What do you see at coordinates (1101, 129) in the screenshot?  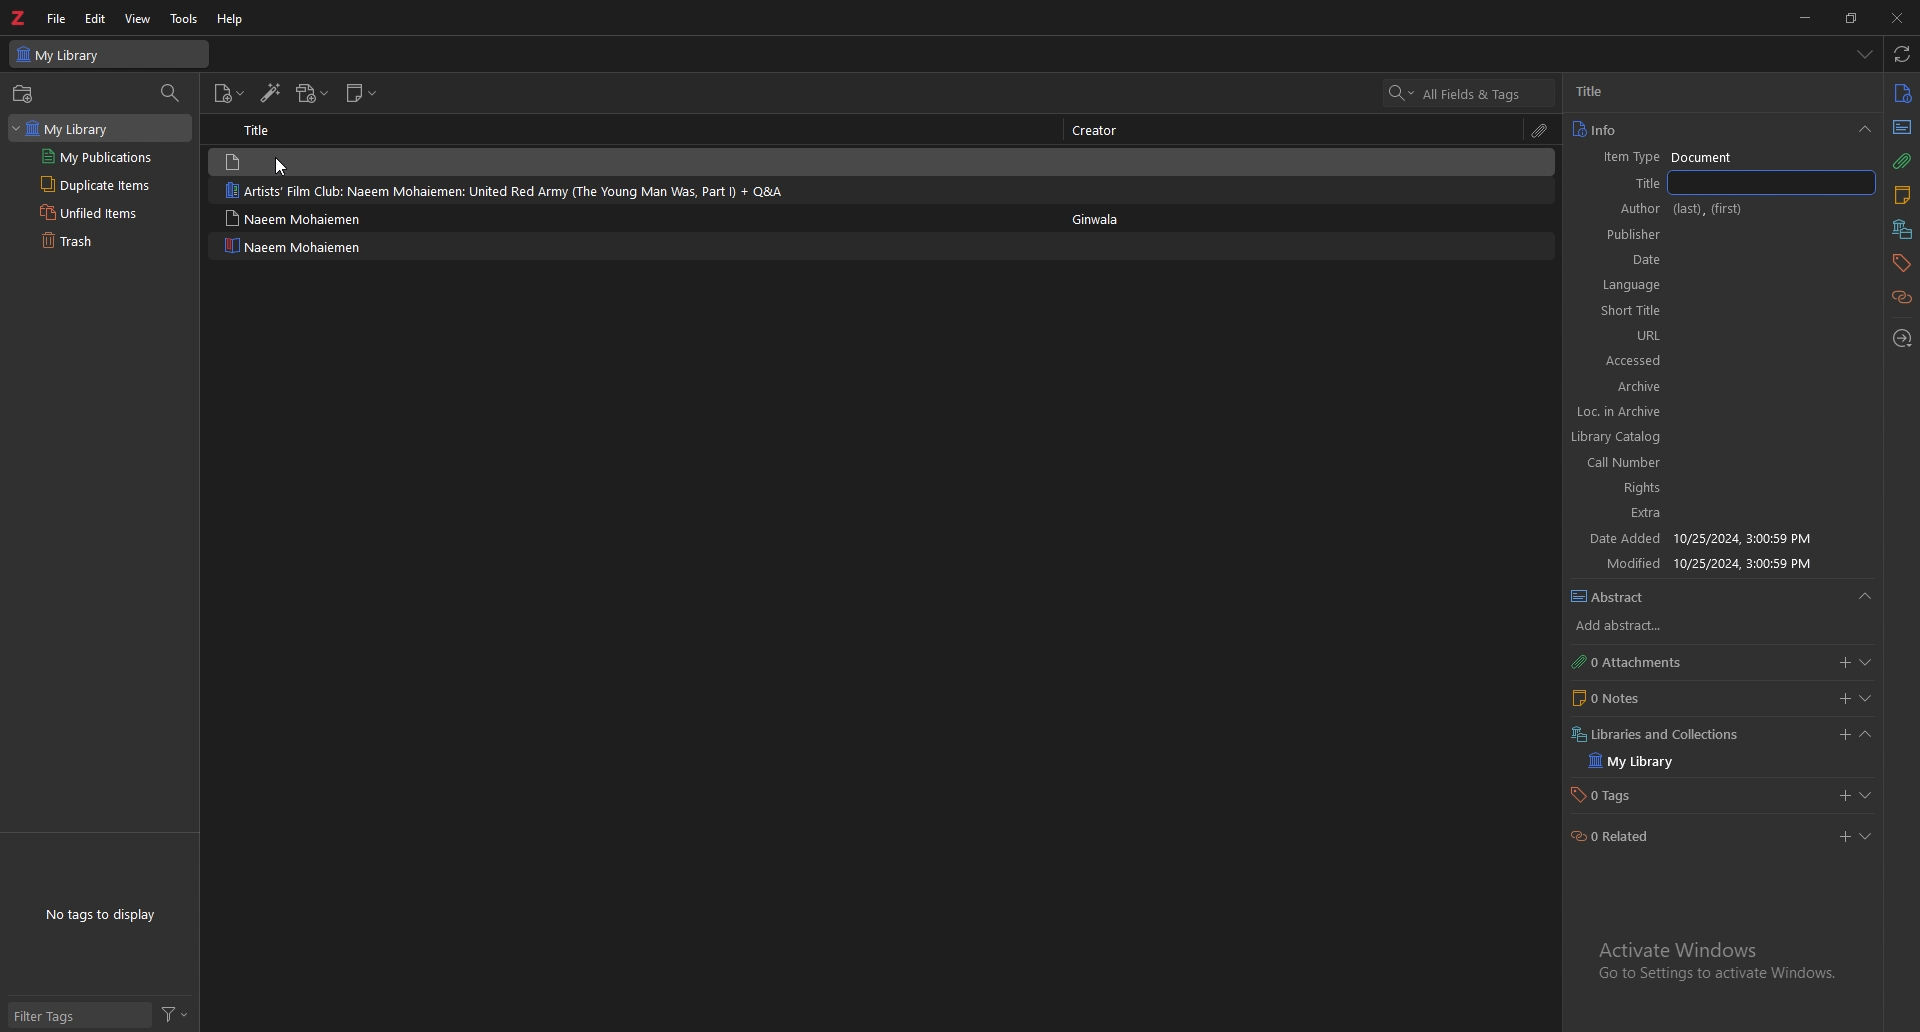 I see `creator` at bounding box center [1101, 129].